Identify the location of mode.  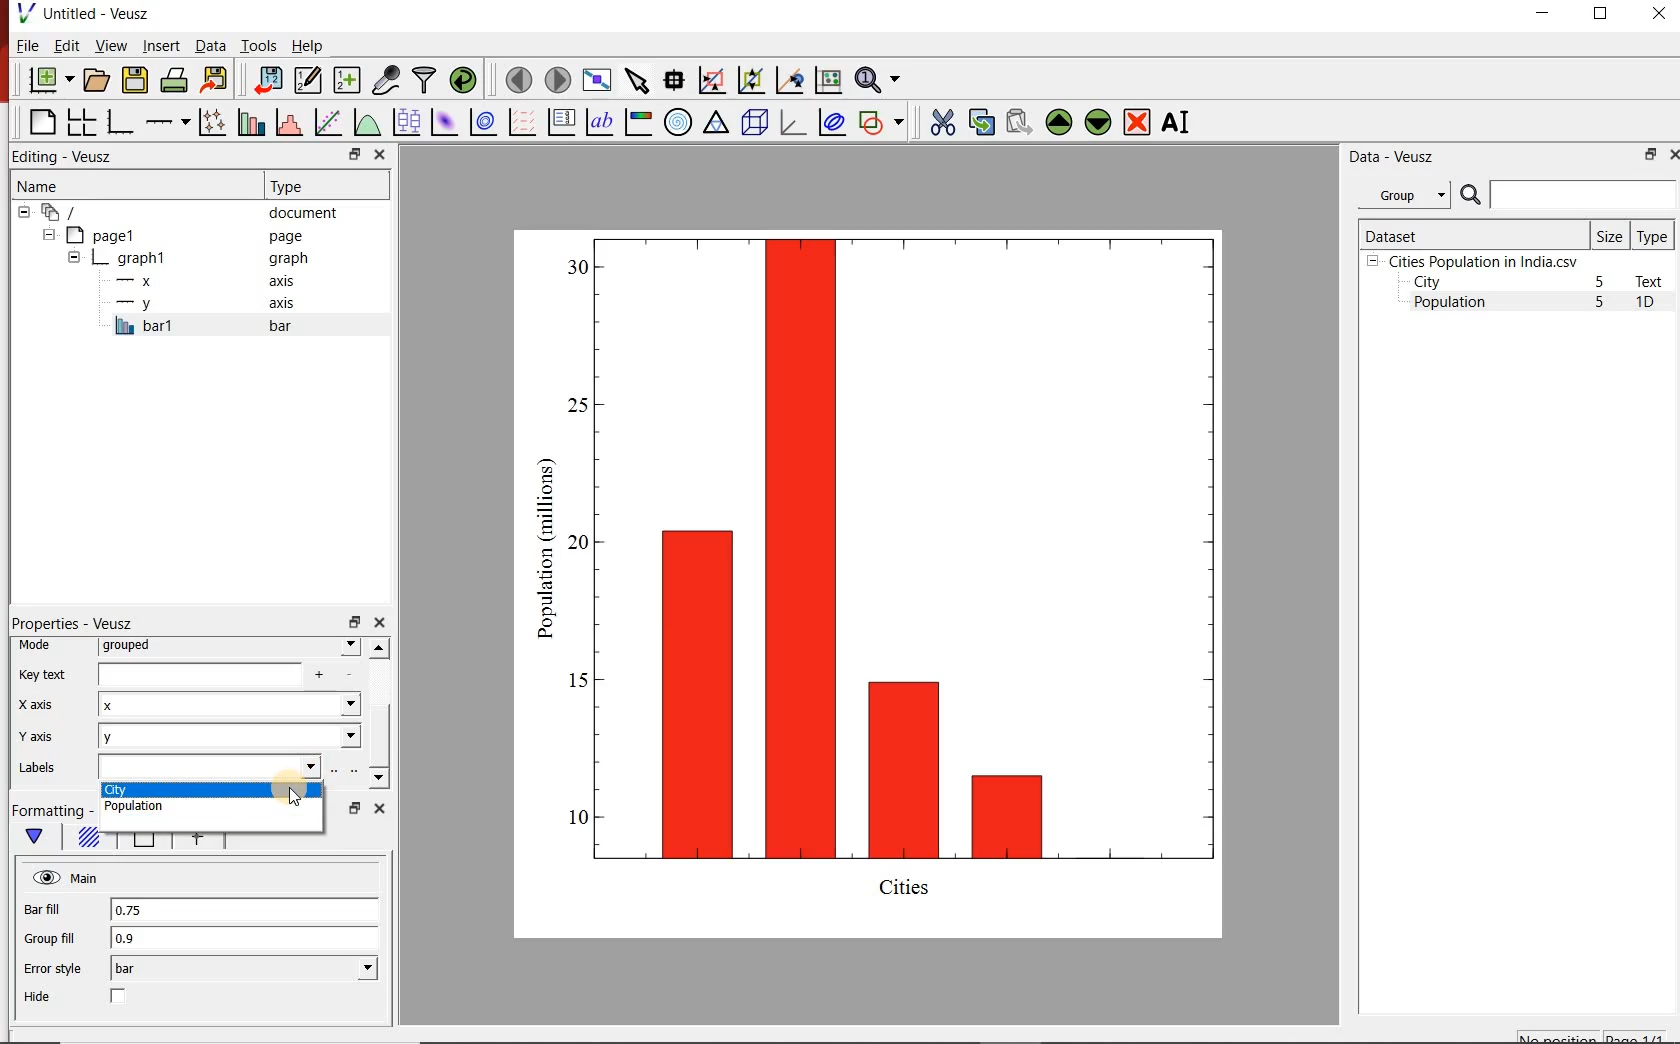
(40, 646).